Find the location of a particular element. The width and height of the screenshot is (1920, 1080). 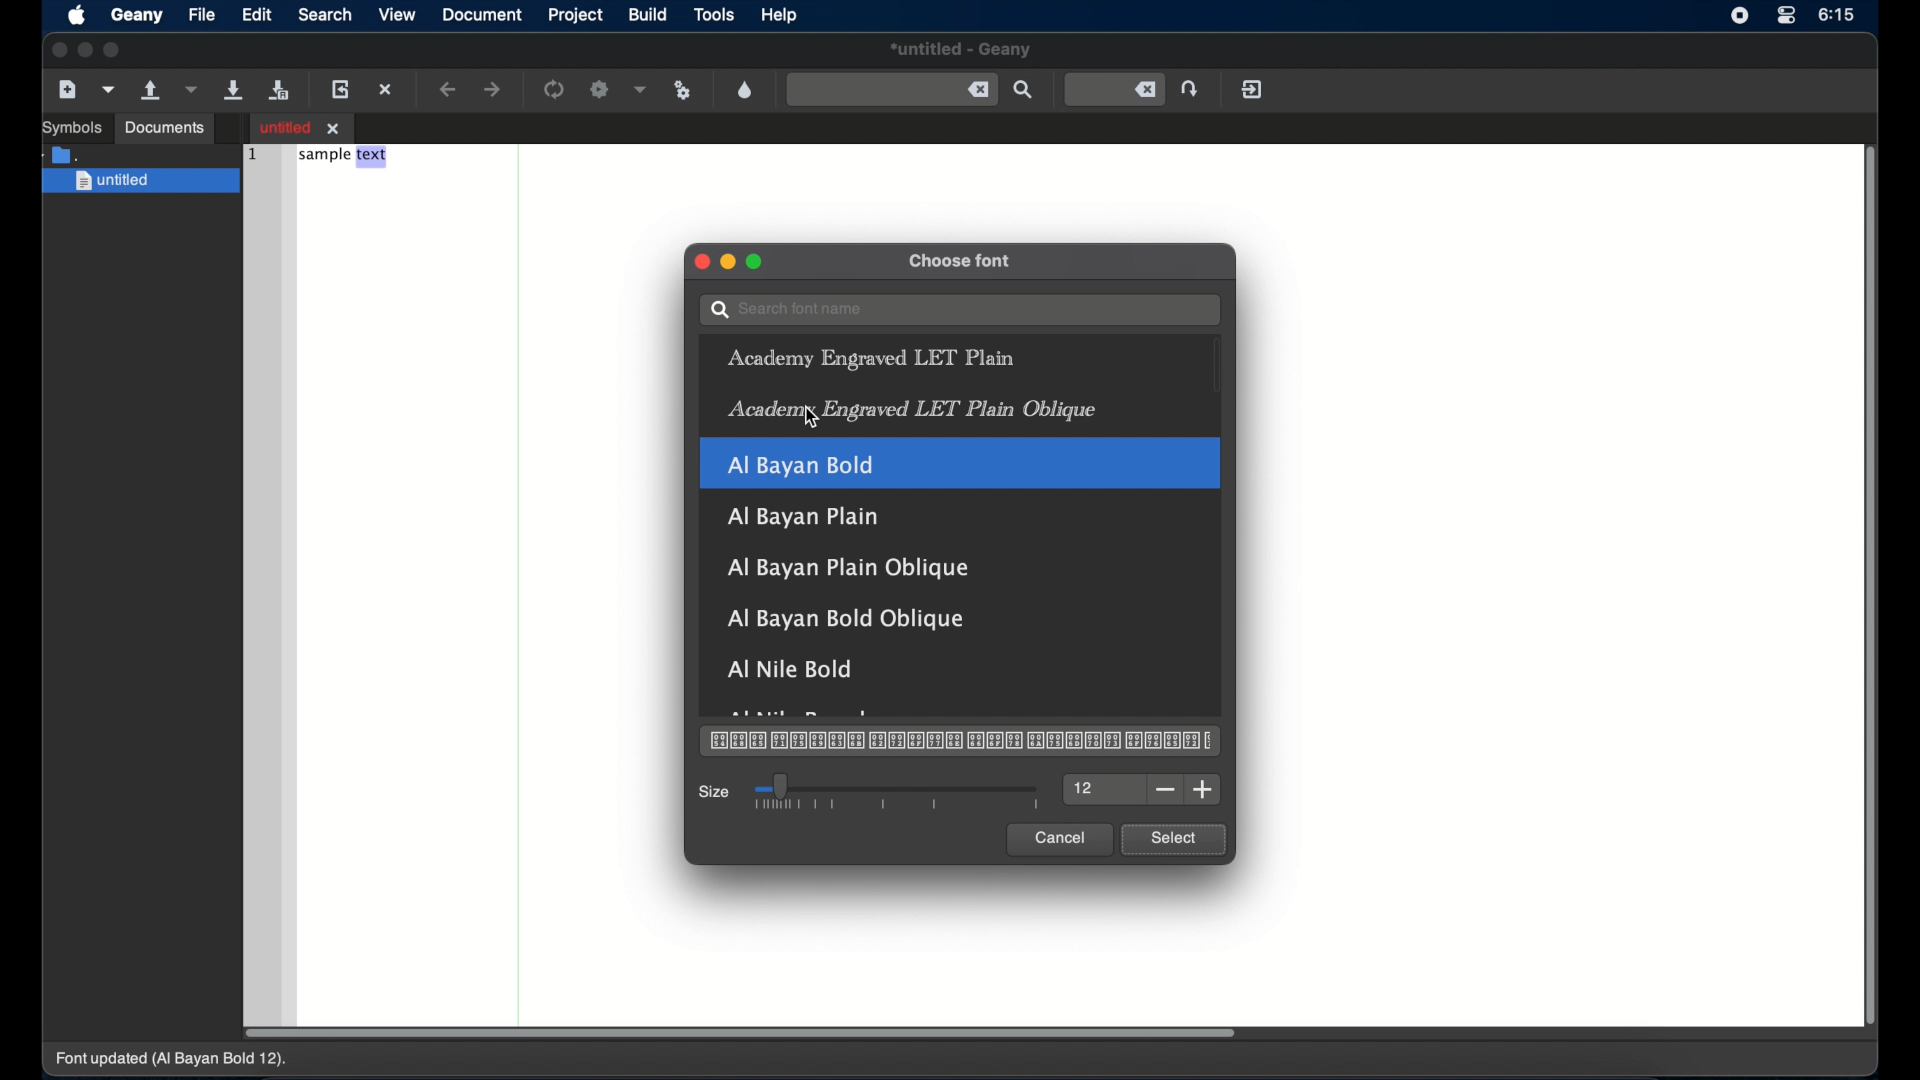

choose font is located at coordinates (962, 262).